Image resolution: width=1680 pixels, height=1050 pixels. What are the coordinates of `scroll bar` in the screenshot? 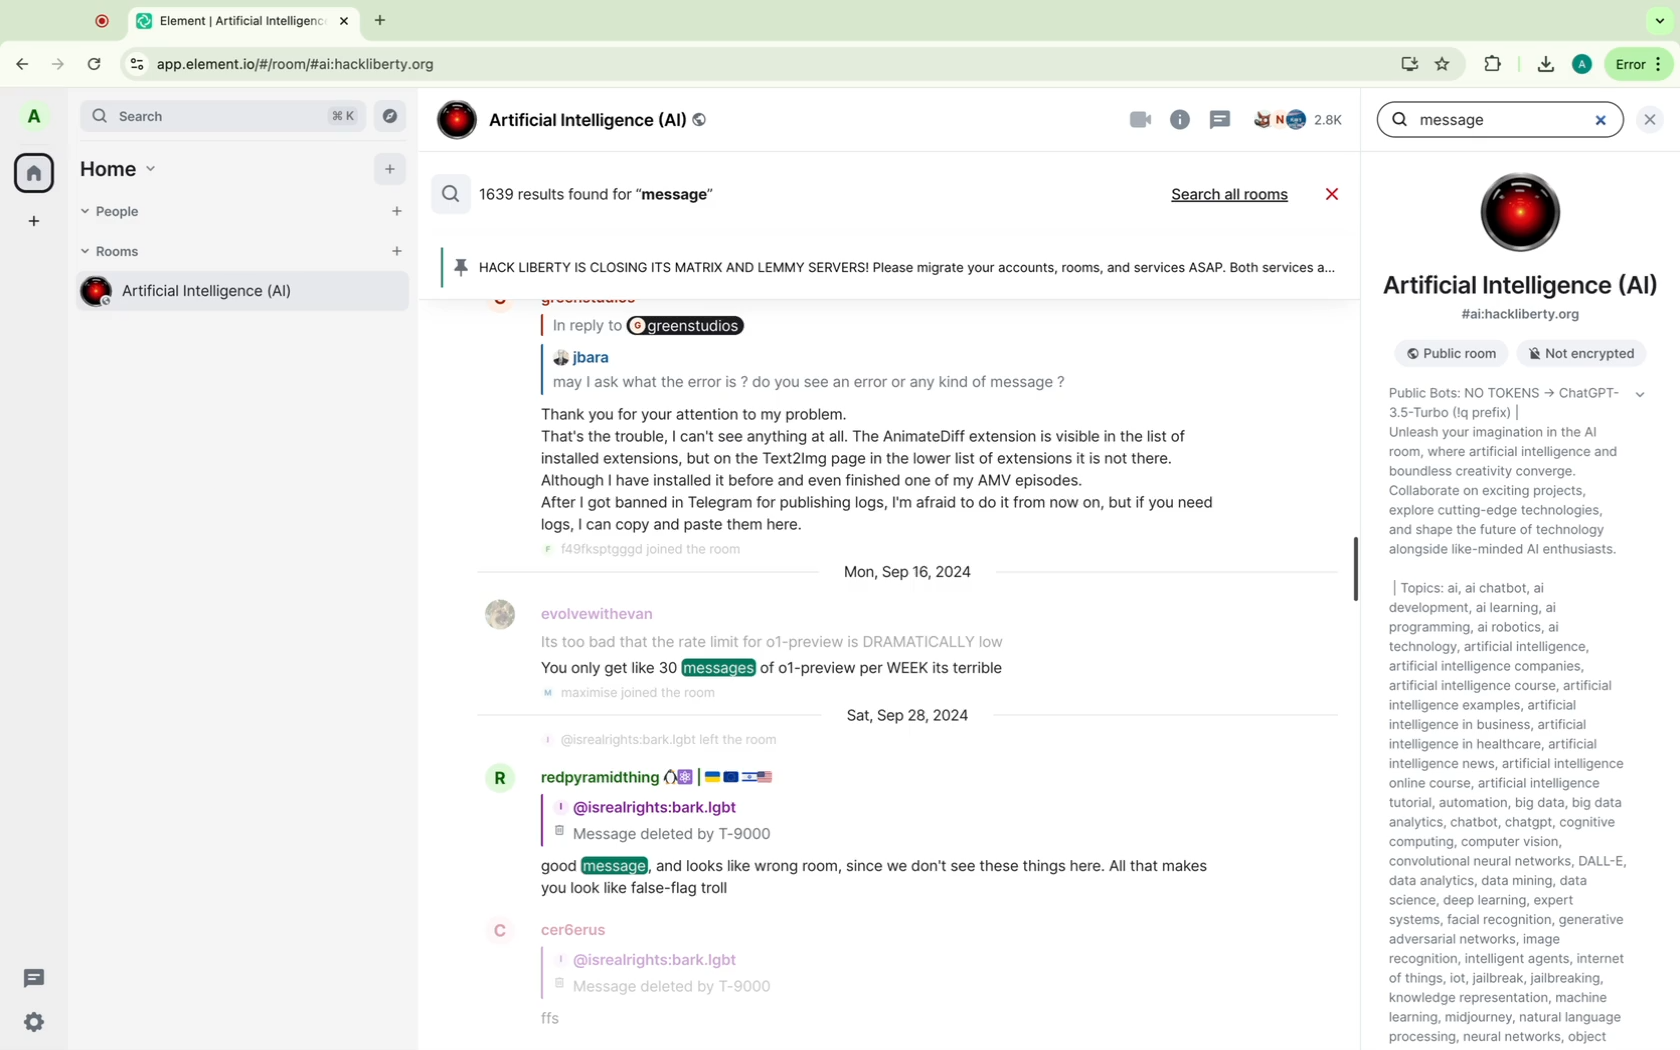 It's located at (1354, 569).